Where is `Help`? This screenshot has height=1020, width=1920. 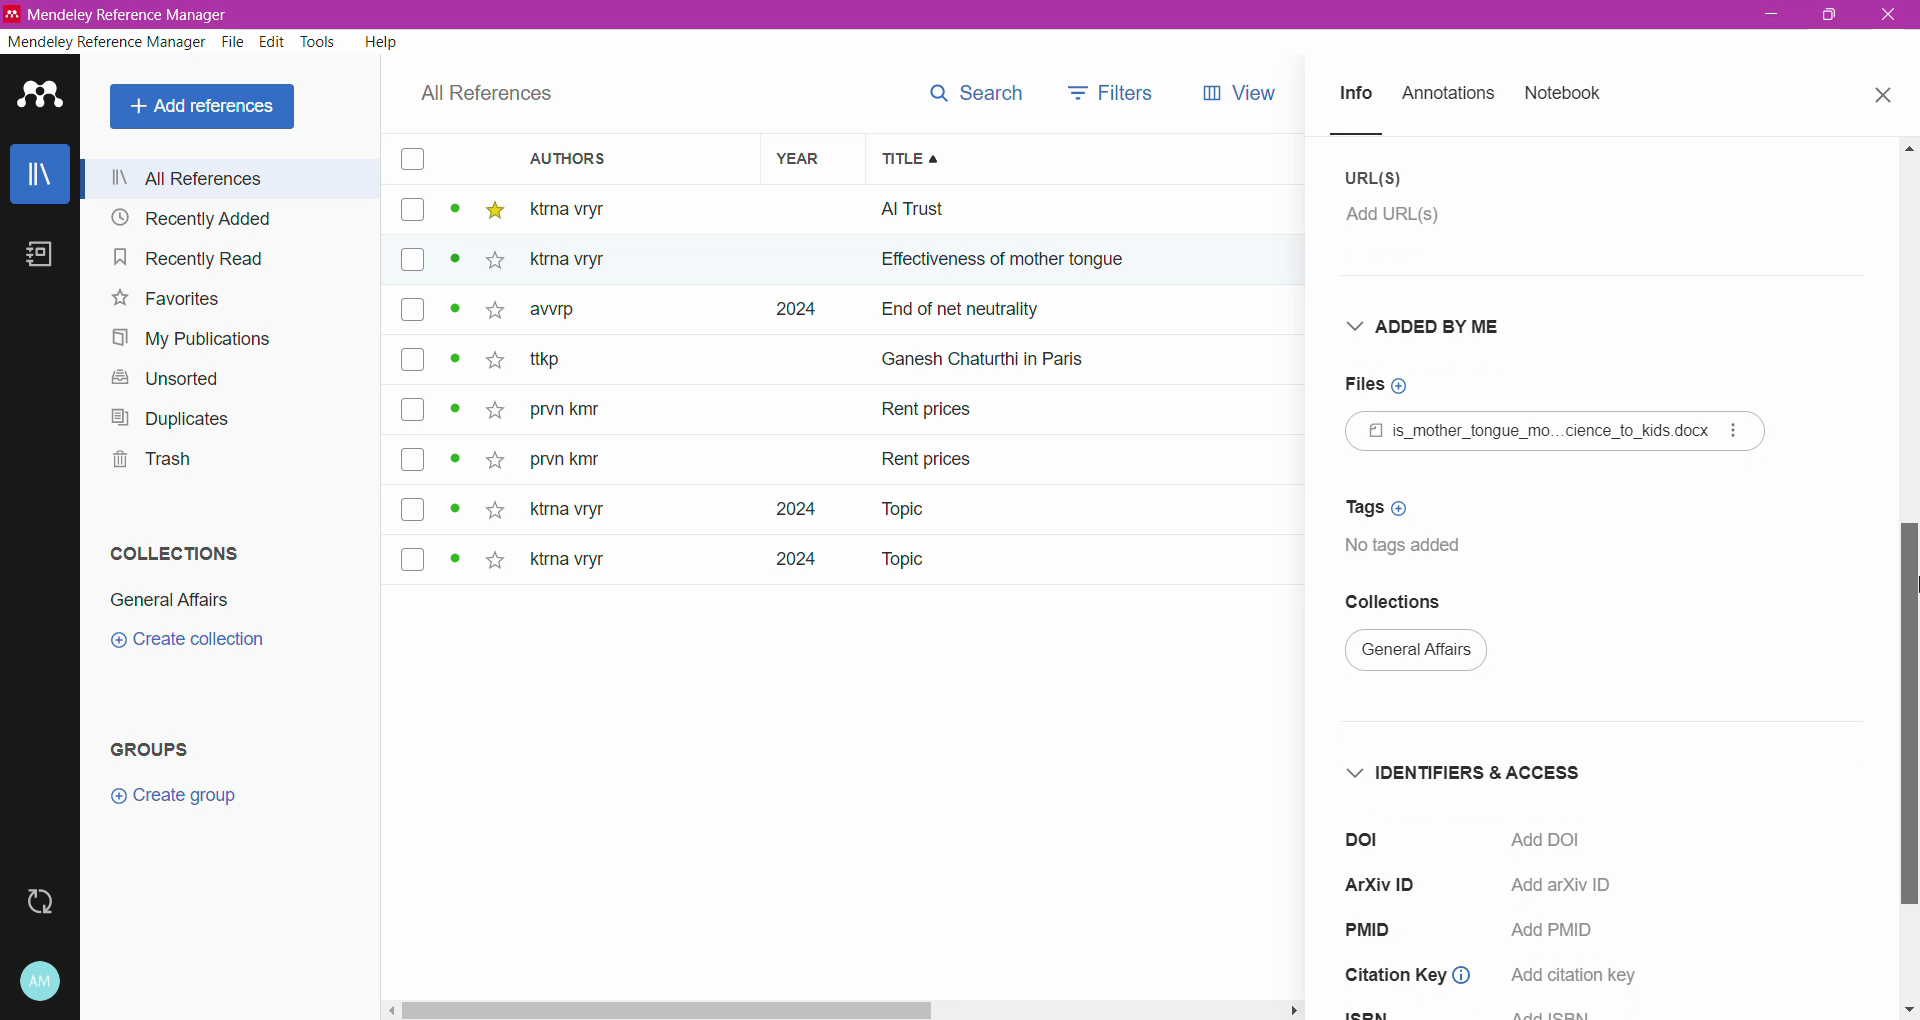
Help is located at coordinates (382, 41).